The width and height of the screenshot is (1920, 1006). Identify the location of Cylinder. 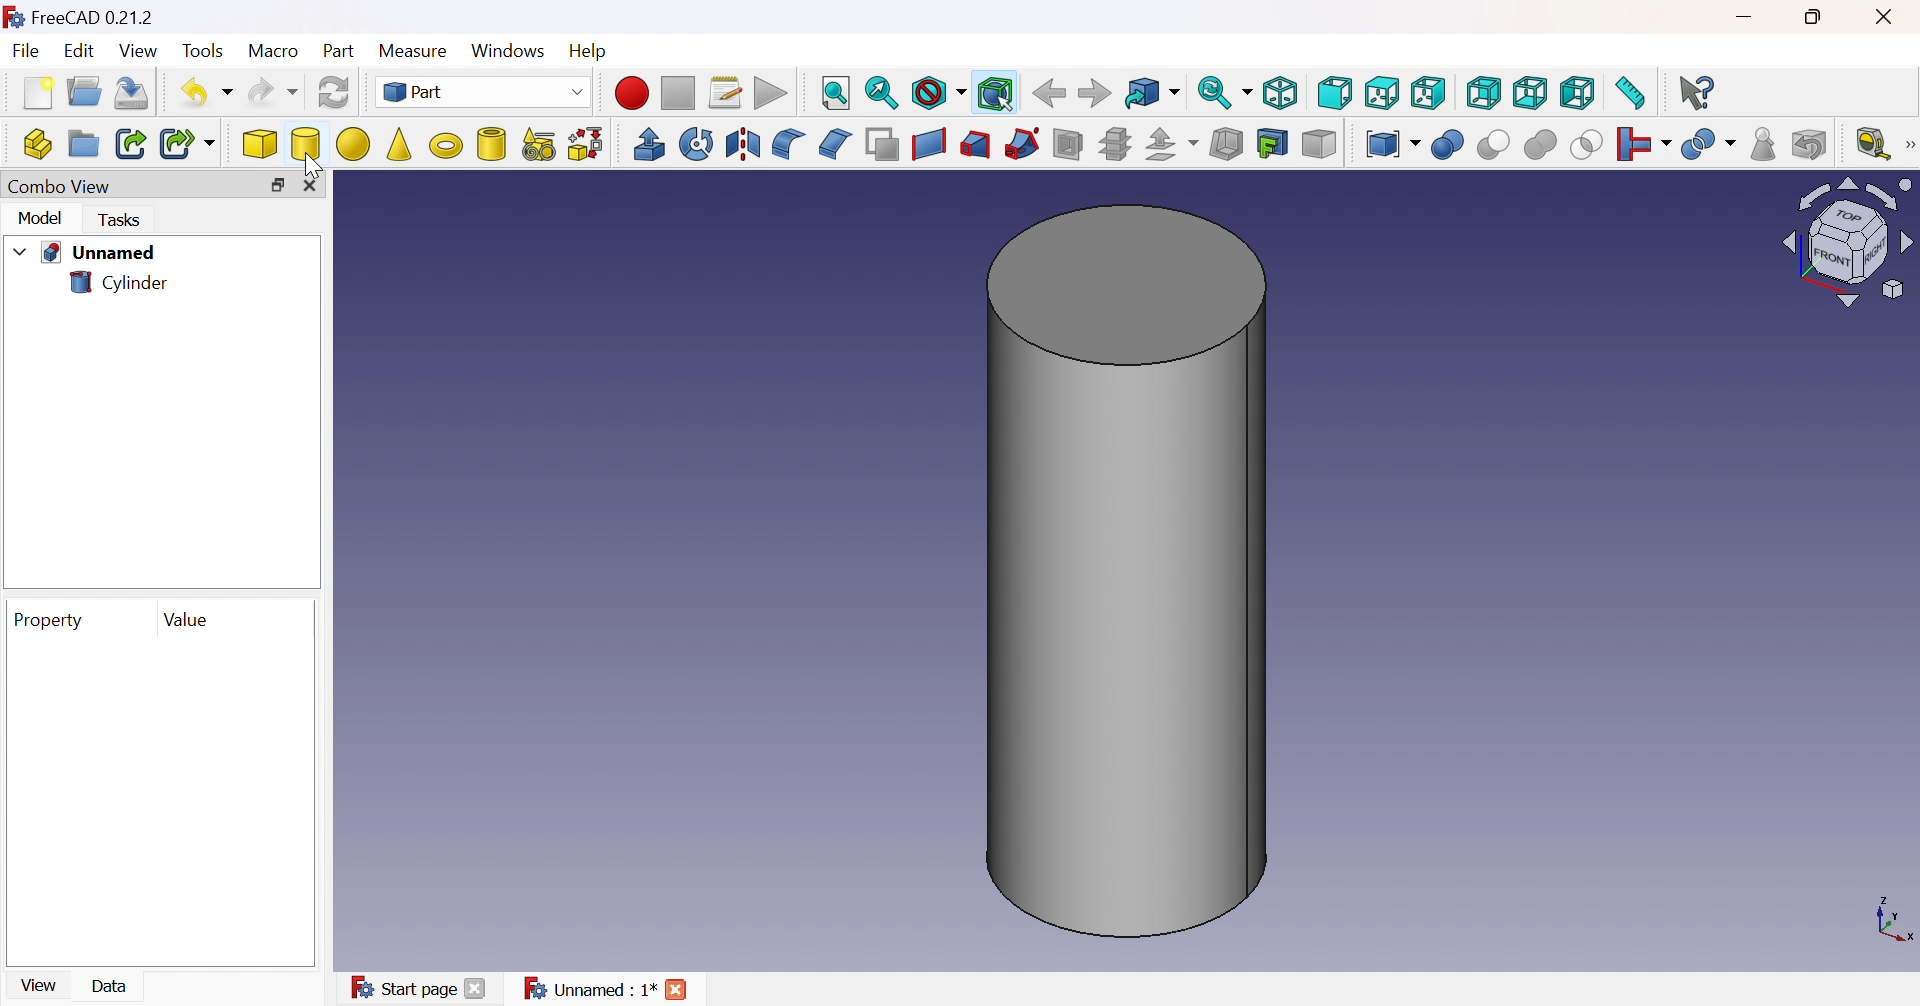
(305, 144).